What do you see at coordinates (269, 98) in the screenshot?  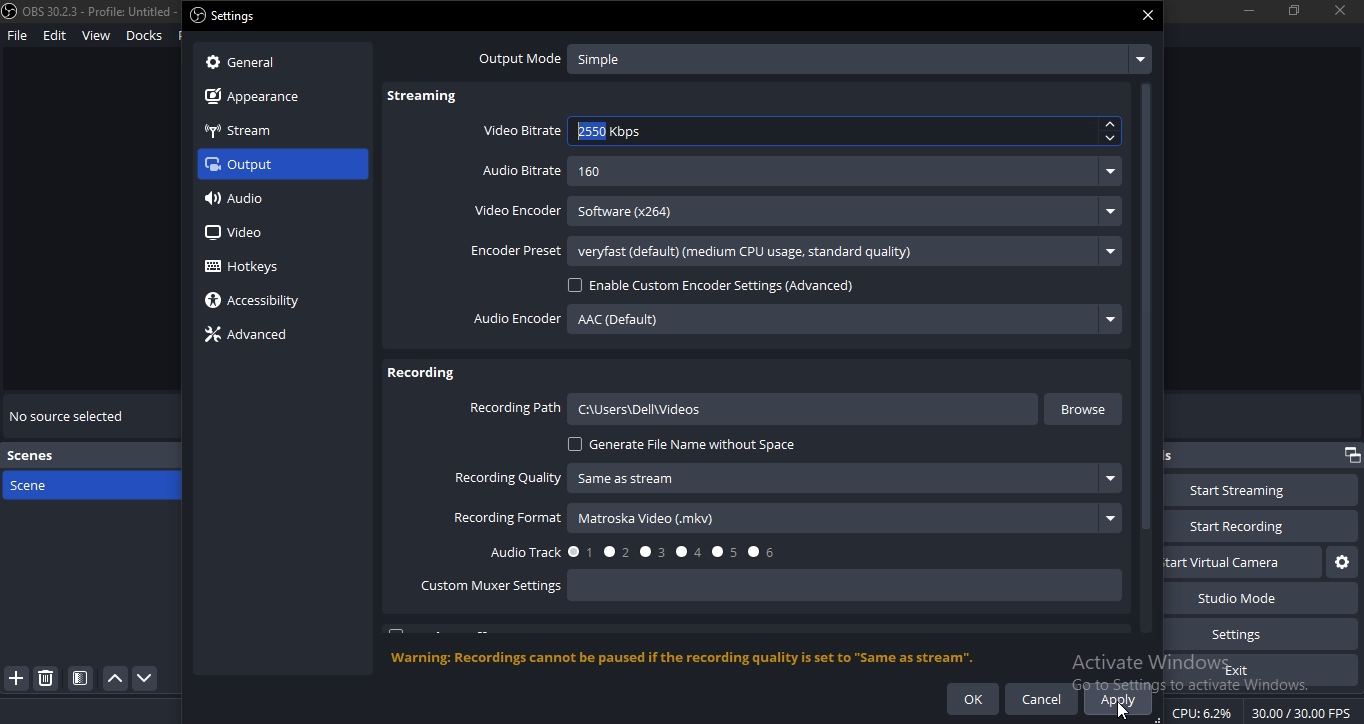 I see `appearance` at bounding box center [269, 98].